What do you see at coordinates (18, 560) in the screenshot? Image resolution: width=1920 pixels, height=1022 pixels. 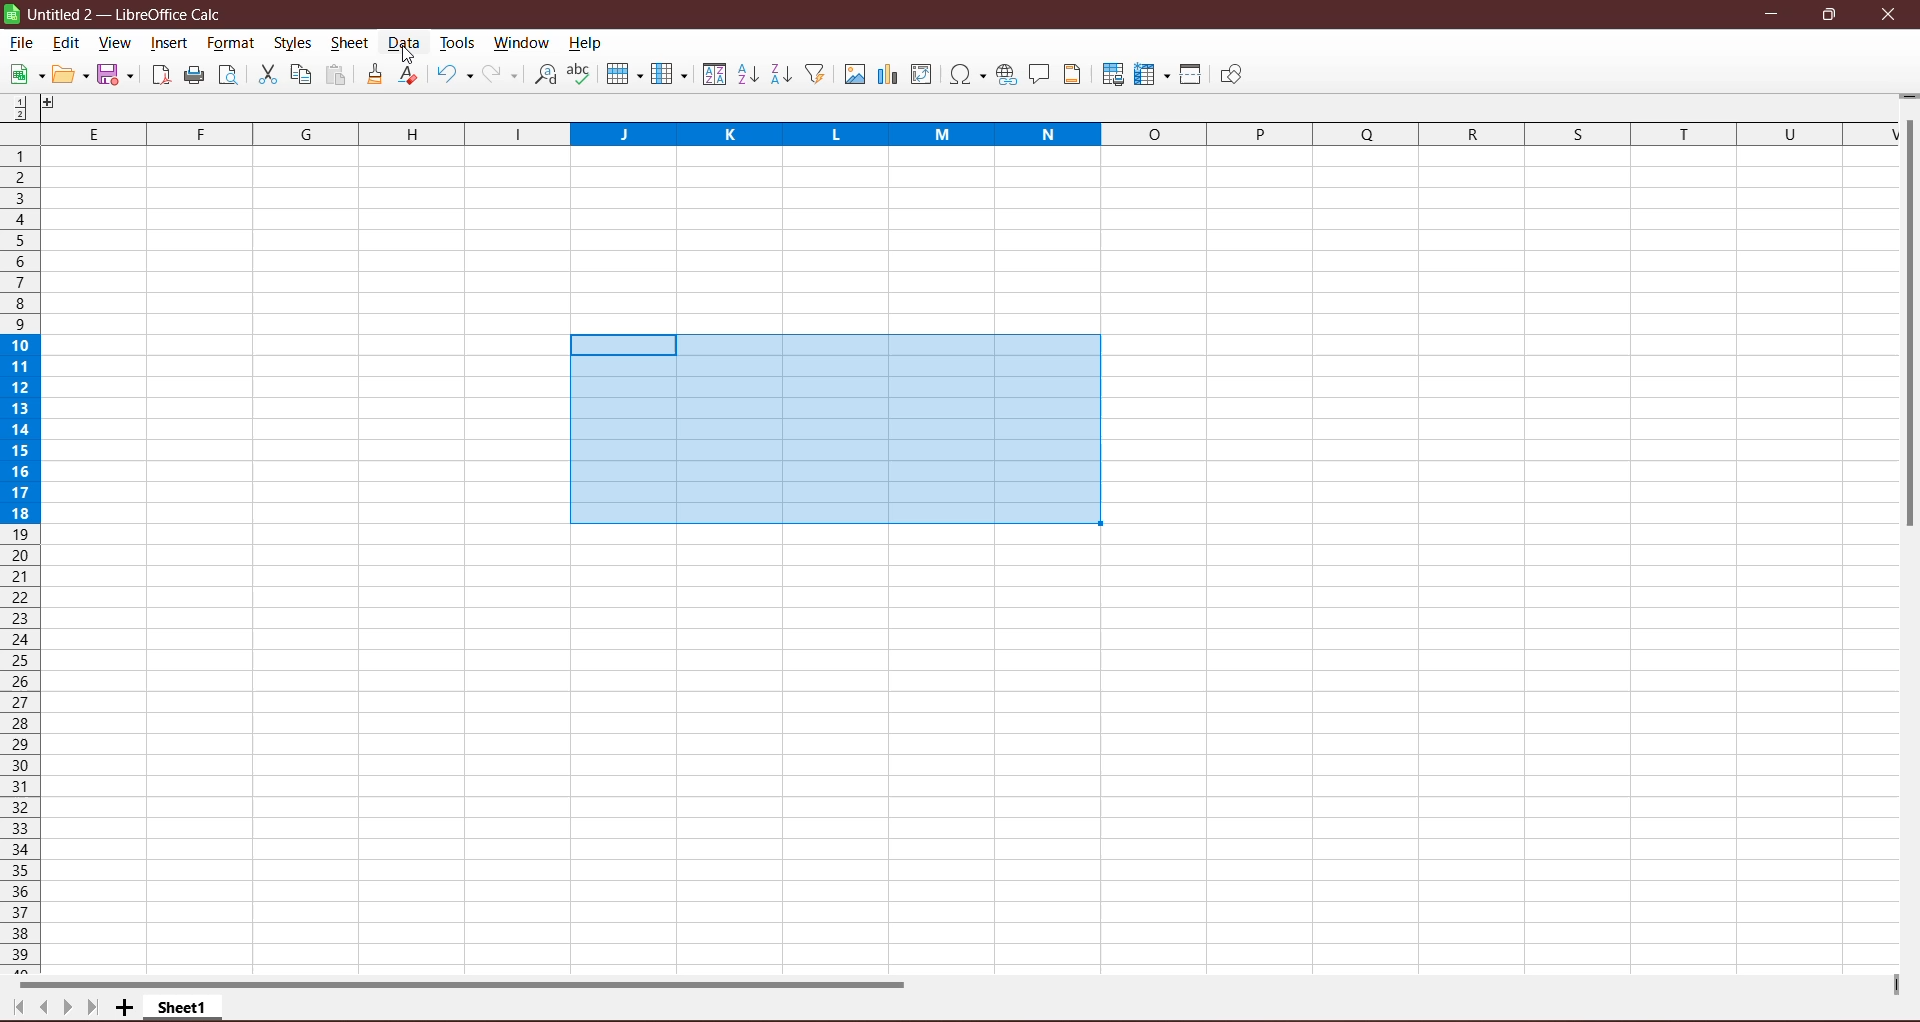 I see `Rows` at bounding box center [18, 560].